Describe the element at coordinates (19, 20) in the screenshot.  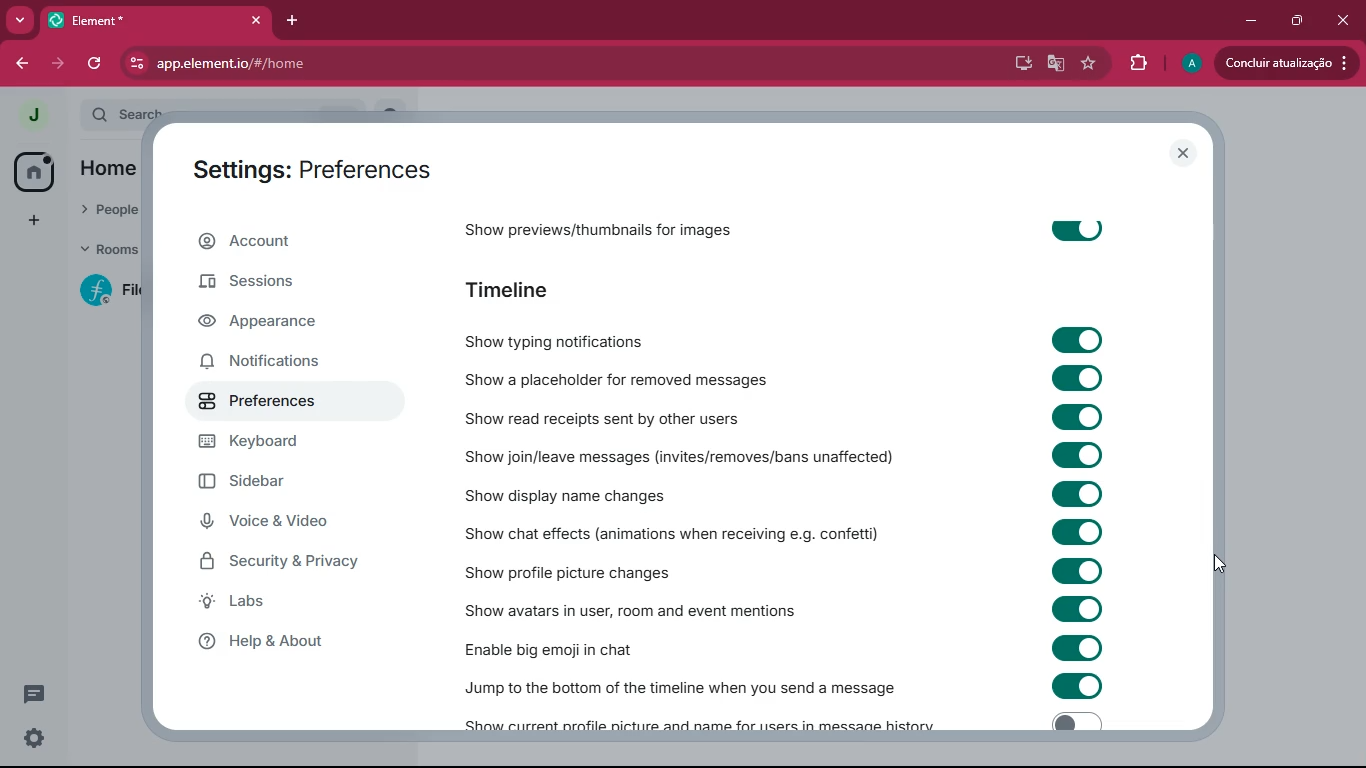
I see `more` at that location.